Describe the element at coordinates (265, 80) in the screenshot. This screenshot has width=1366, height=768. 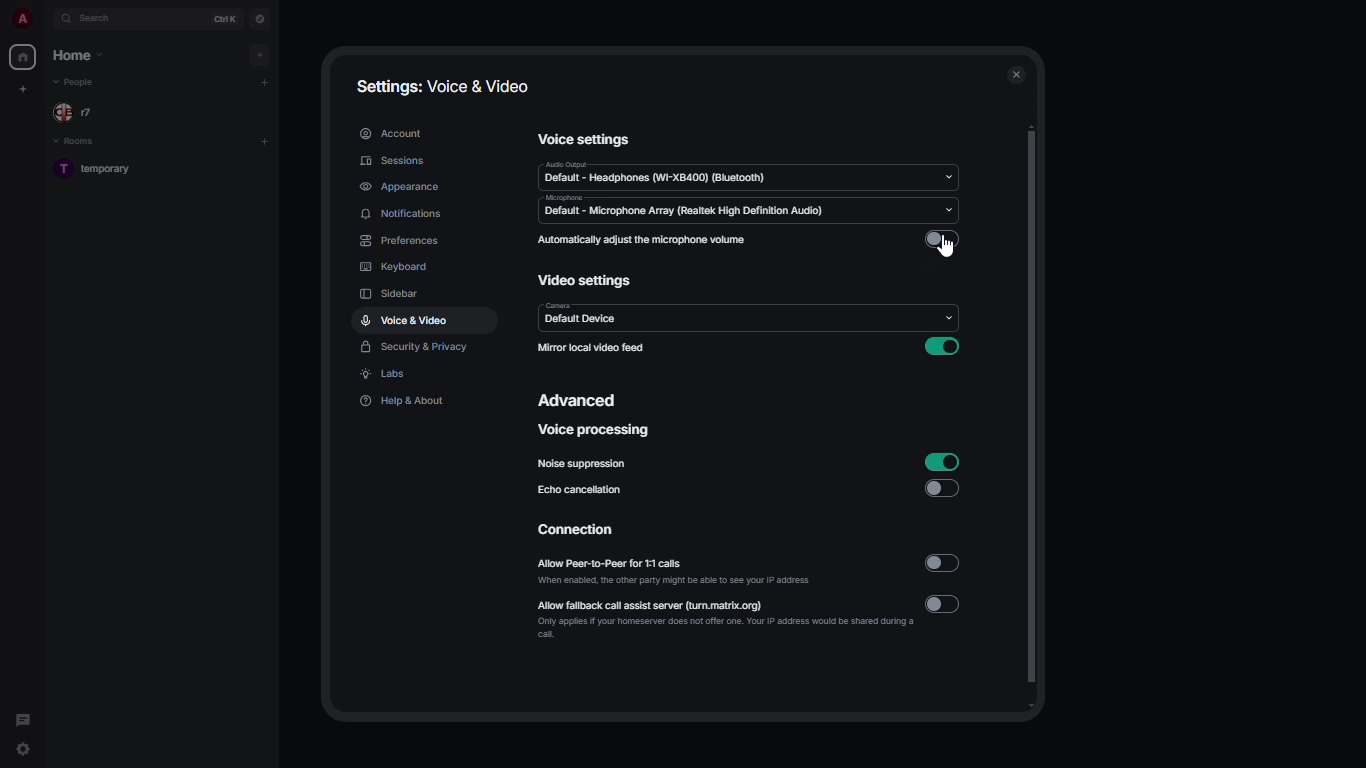
I see `add` at that location.